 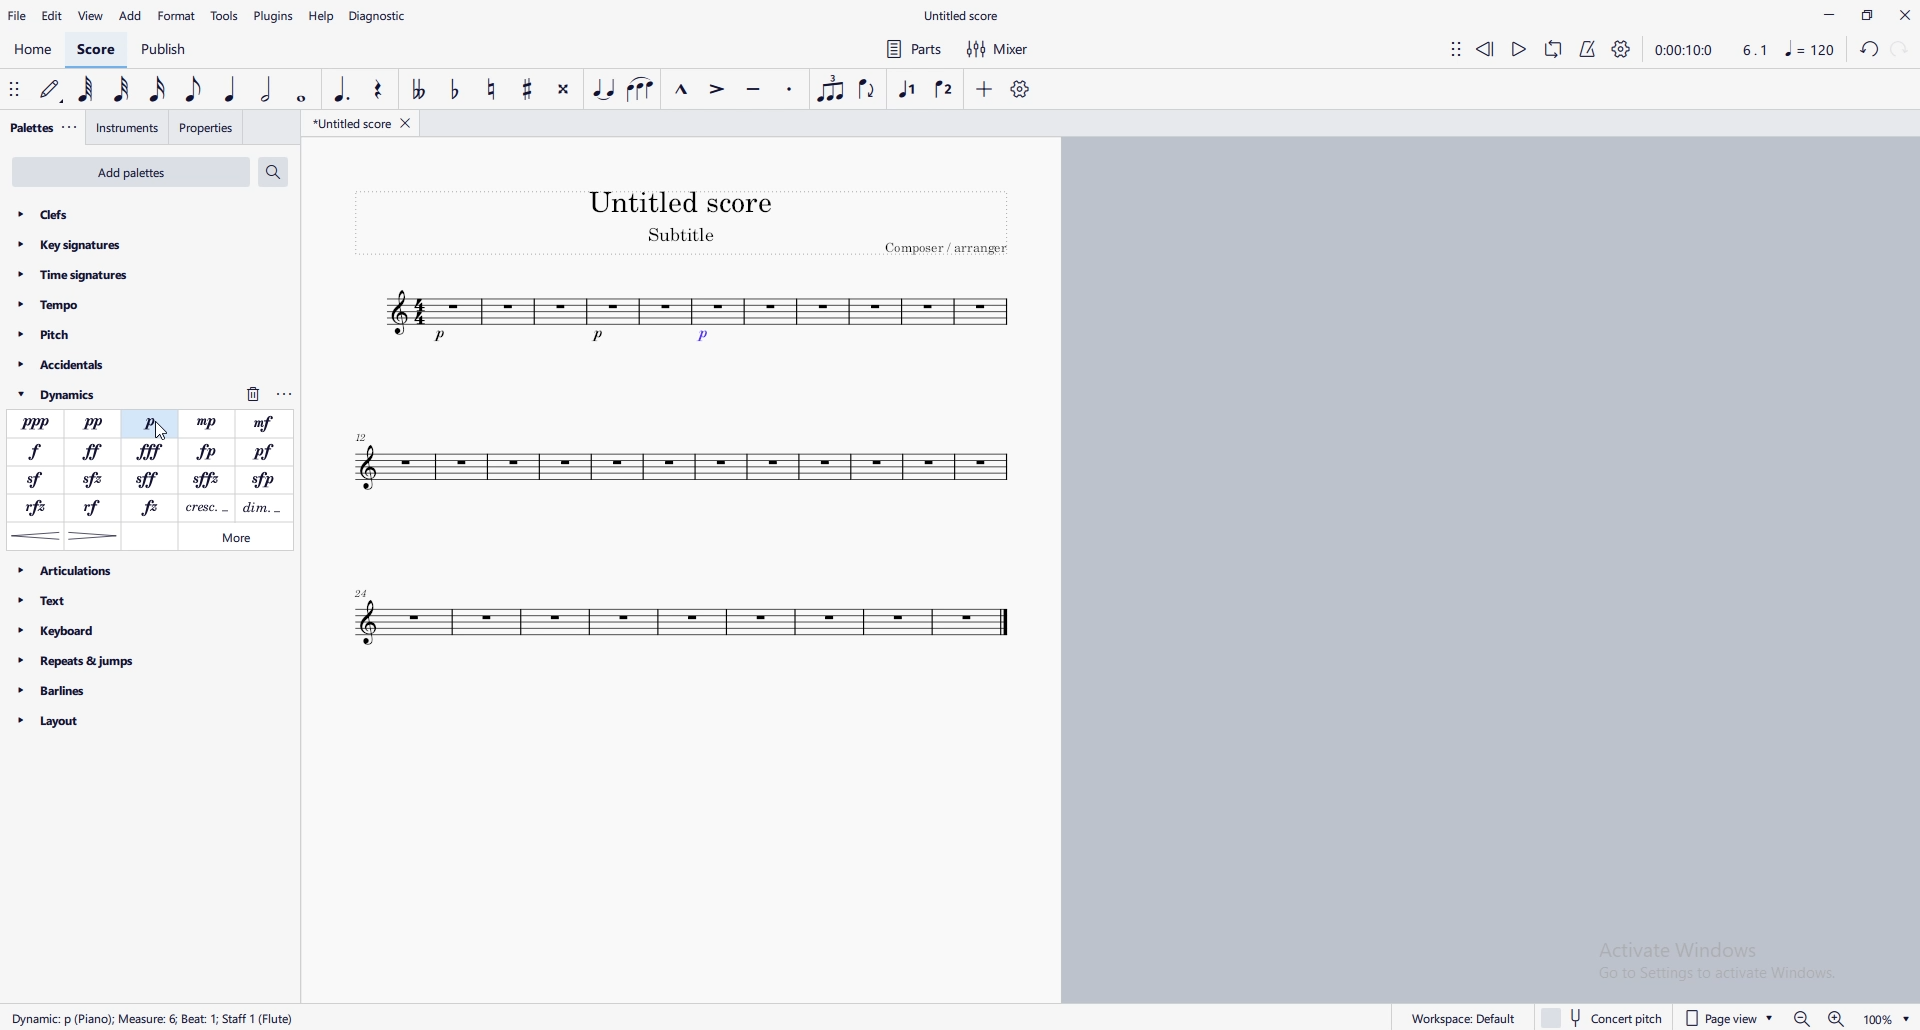 What do you see at coordinates (696, 319) in the screenshot?
I see `tune` at bounding box center [696, 319].